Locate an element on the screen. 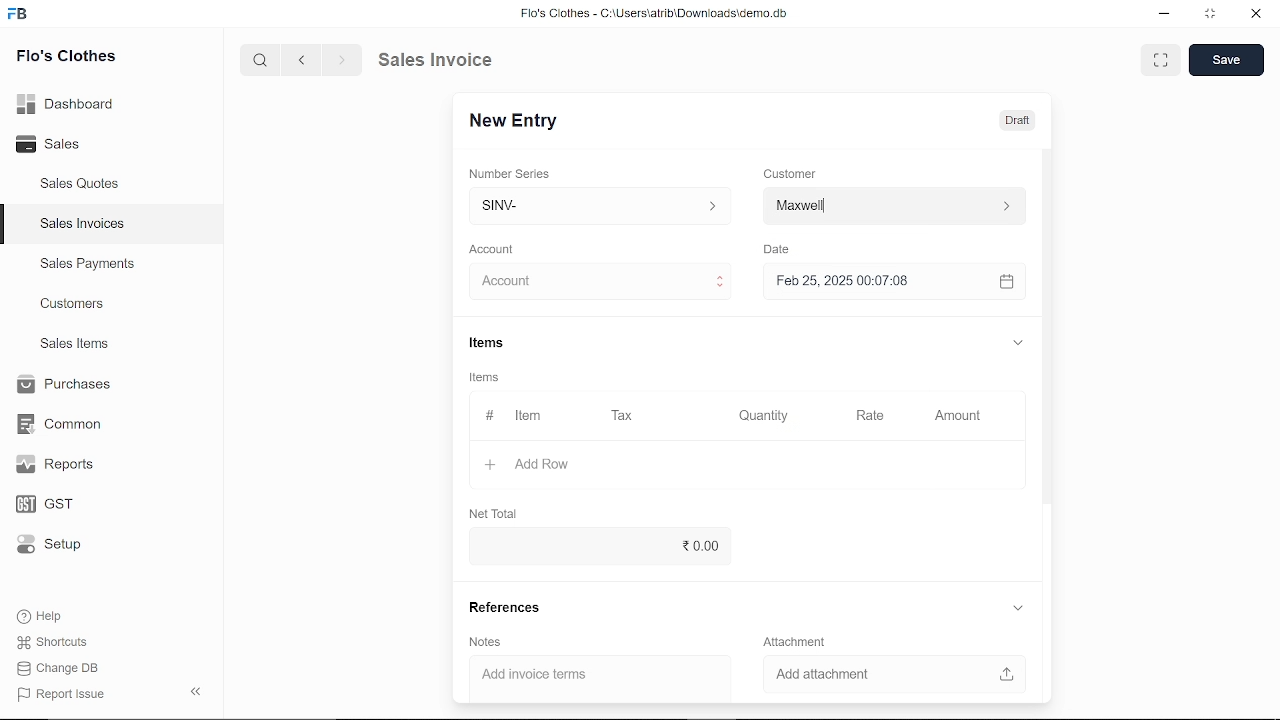 Image resolution: width=1280 pixels, height=720 pixels. vertical scrollbar is located at coordinates (1050, 325).